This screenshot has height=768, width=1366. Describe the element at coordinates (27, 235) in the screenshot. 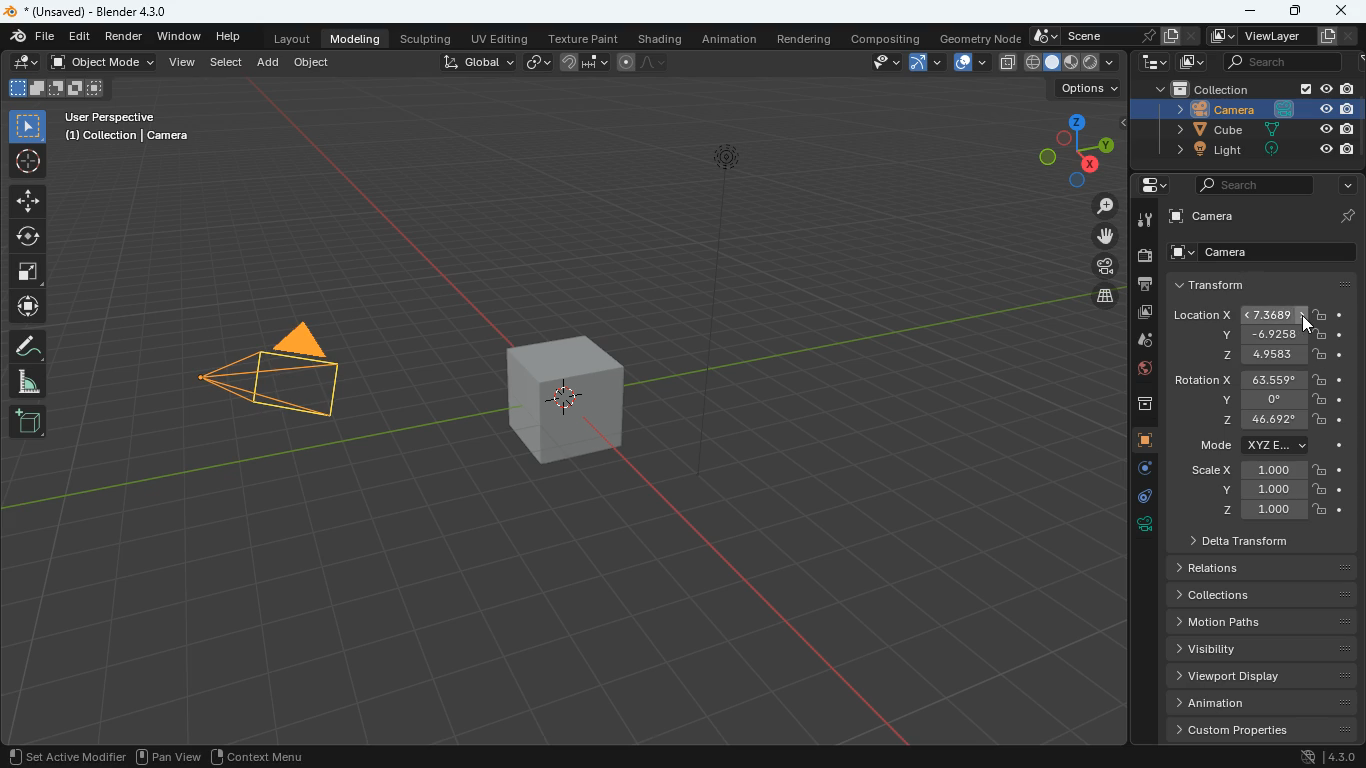

I see `rotation` at that location.